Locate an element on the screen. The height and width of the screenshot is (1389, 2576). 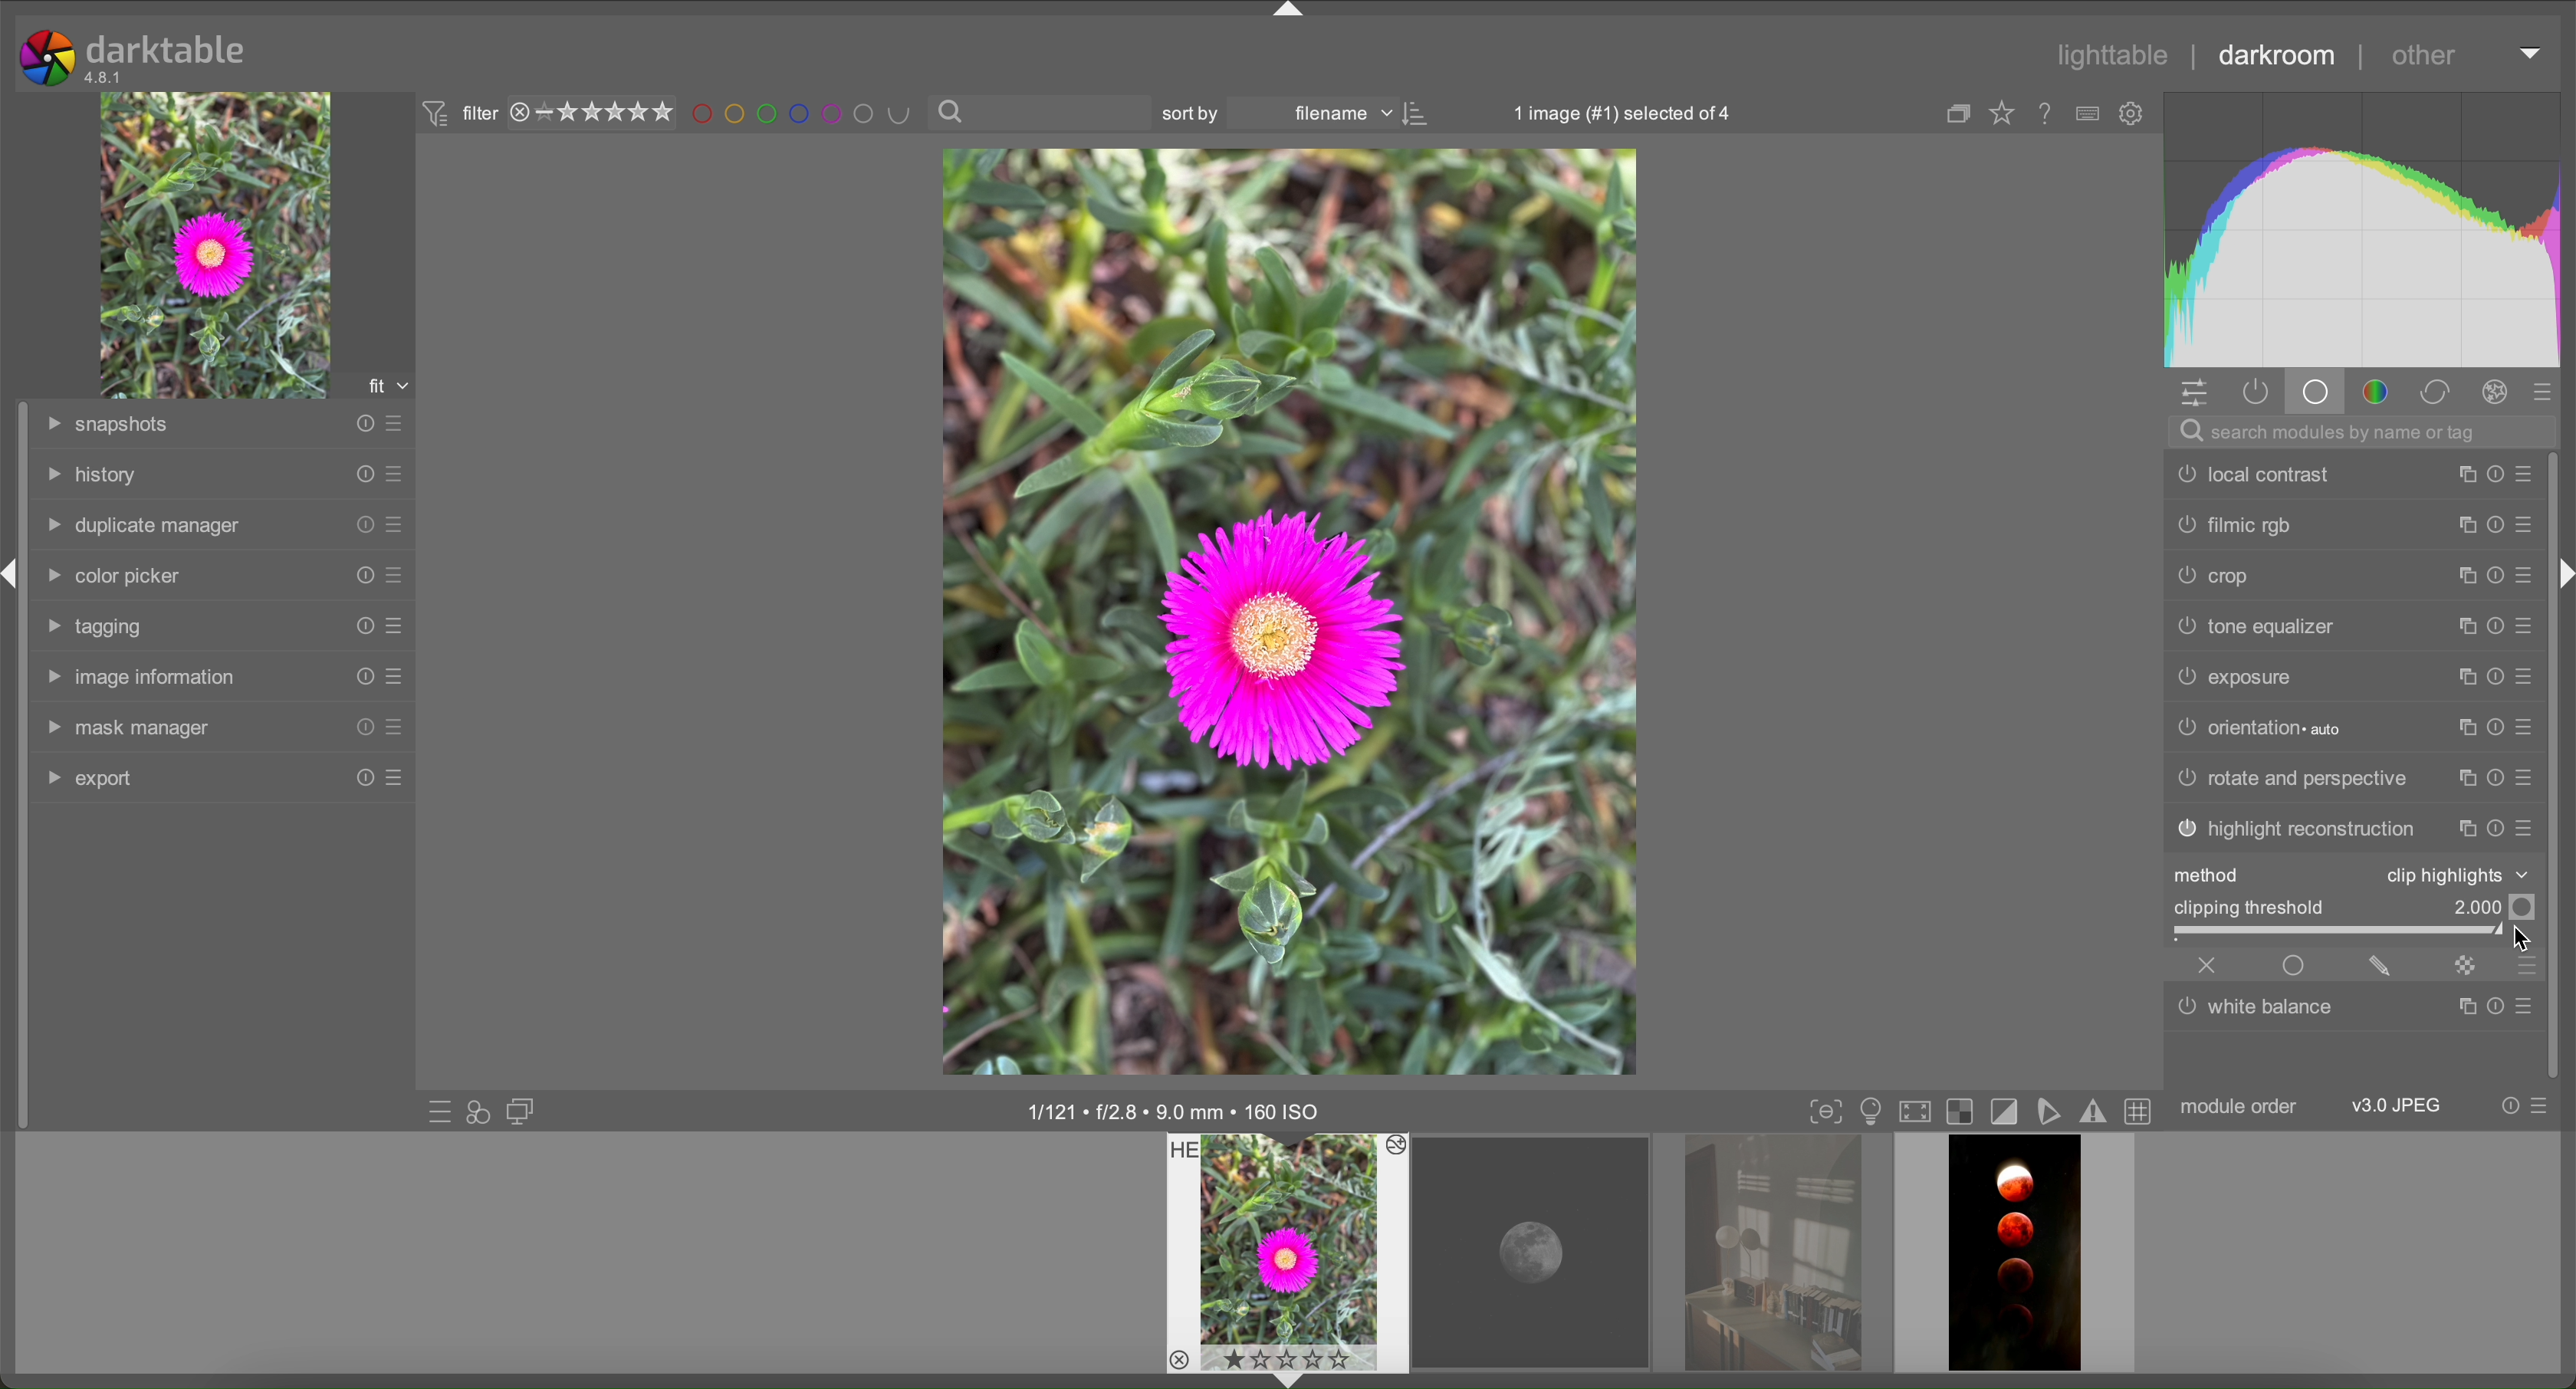
darktable is located at coordinates (167, 49).